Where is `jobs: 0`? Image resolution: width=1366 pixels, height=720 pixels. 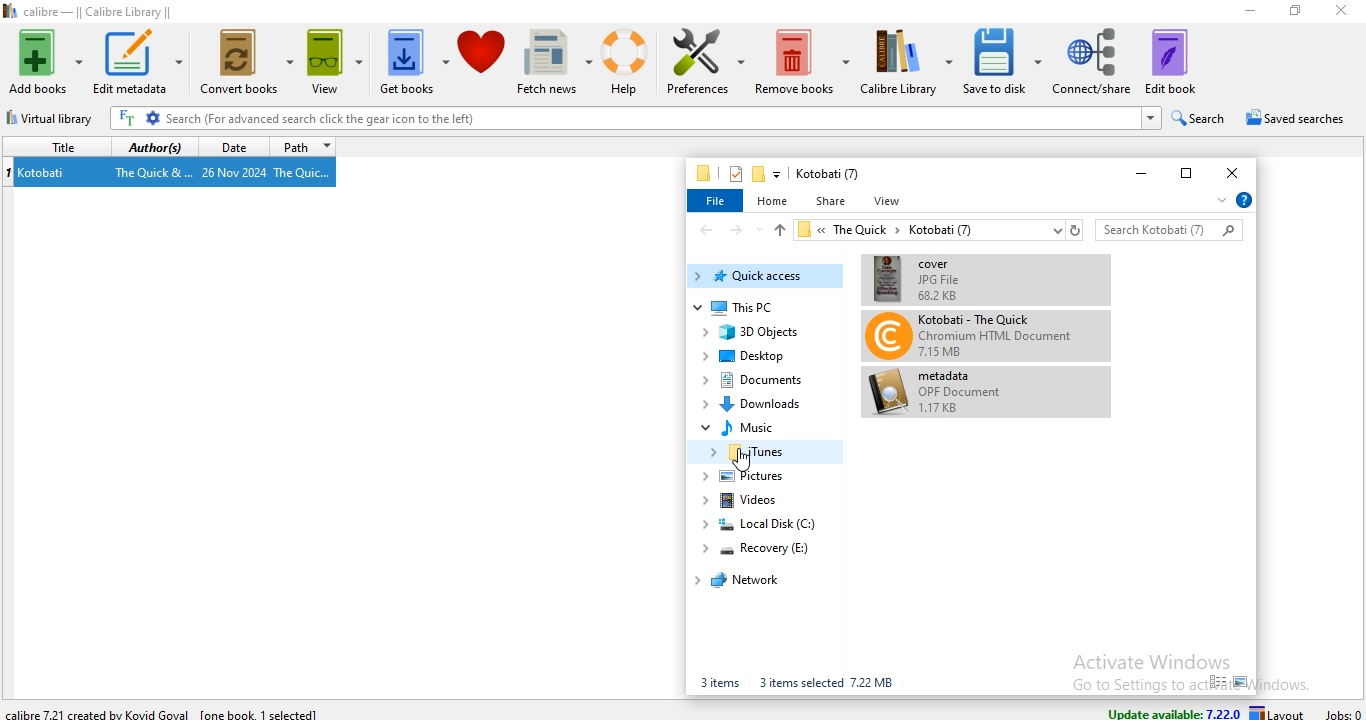 jobs: 0 is located at coordinates (1343, 711).